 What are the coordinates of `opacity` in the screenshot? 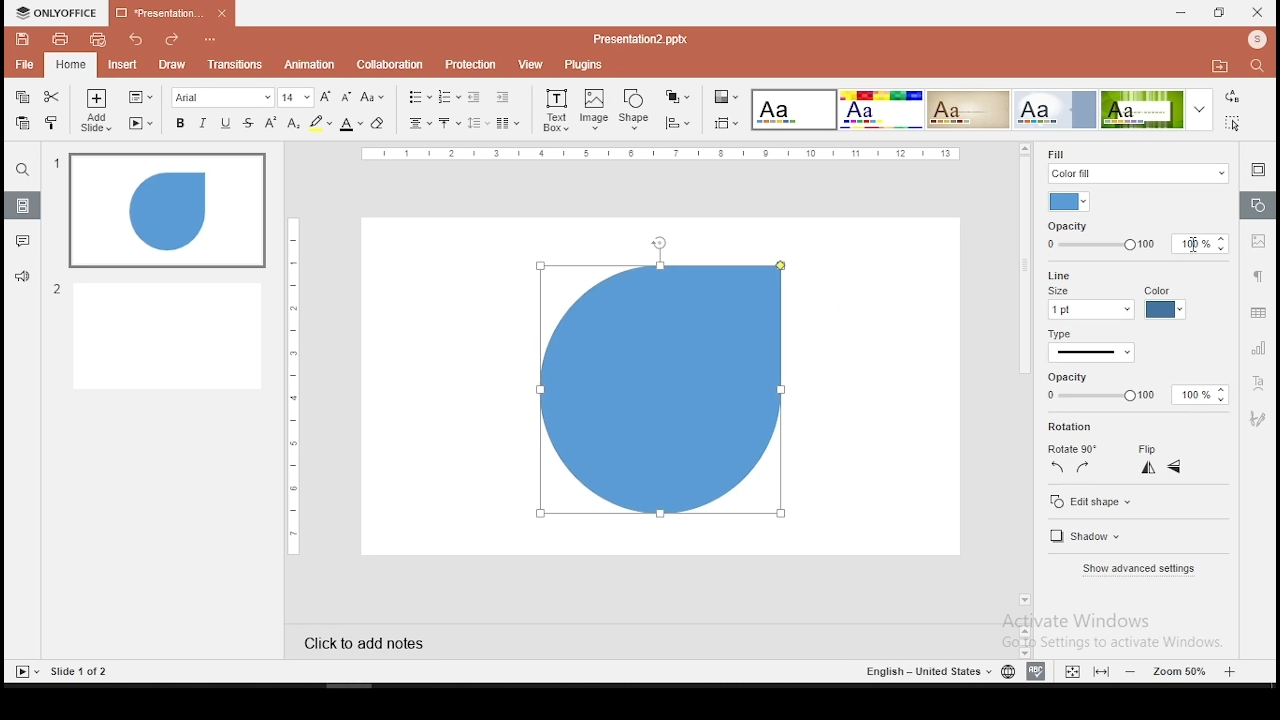 It's located at (1130, 388).